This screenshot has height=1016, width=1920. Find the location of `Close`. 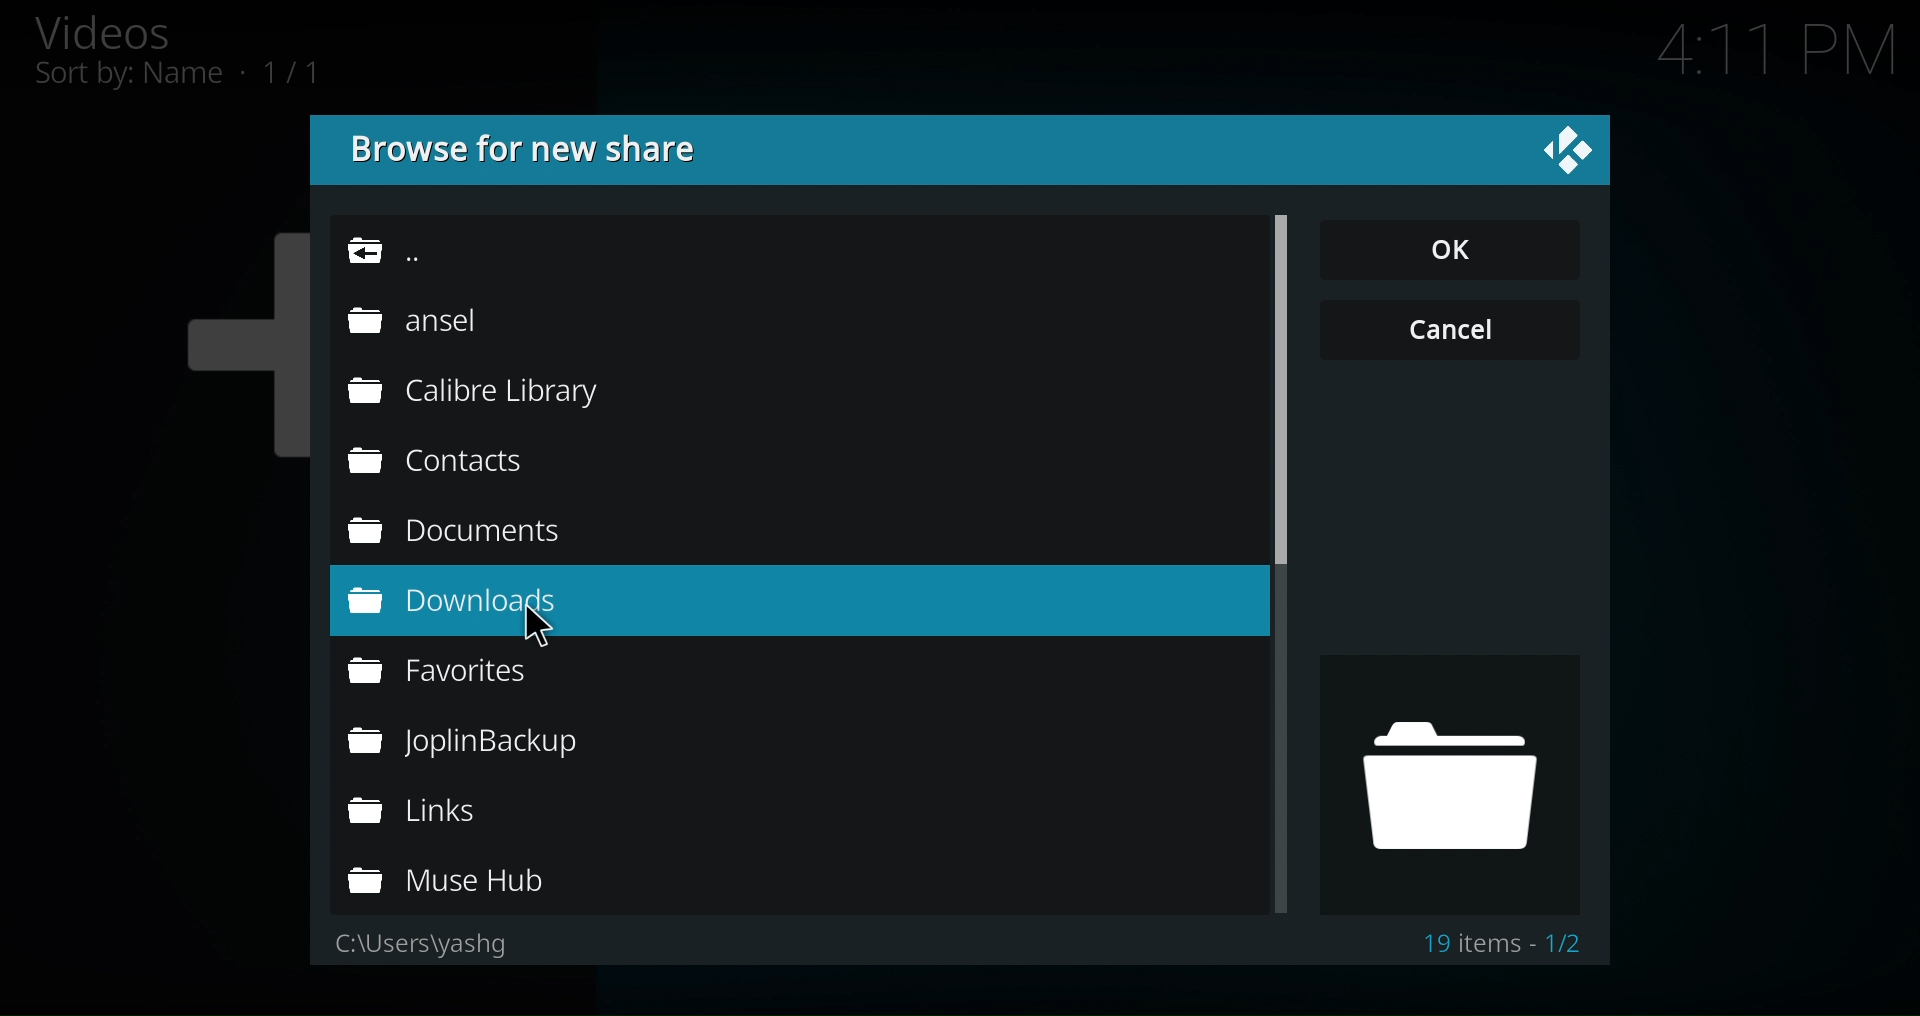

Close is located at coordinates (1565, 153).